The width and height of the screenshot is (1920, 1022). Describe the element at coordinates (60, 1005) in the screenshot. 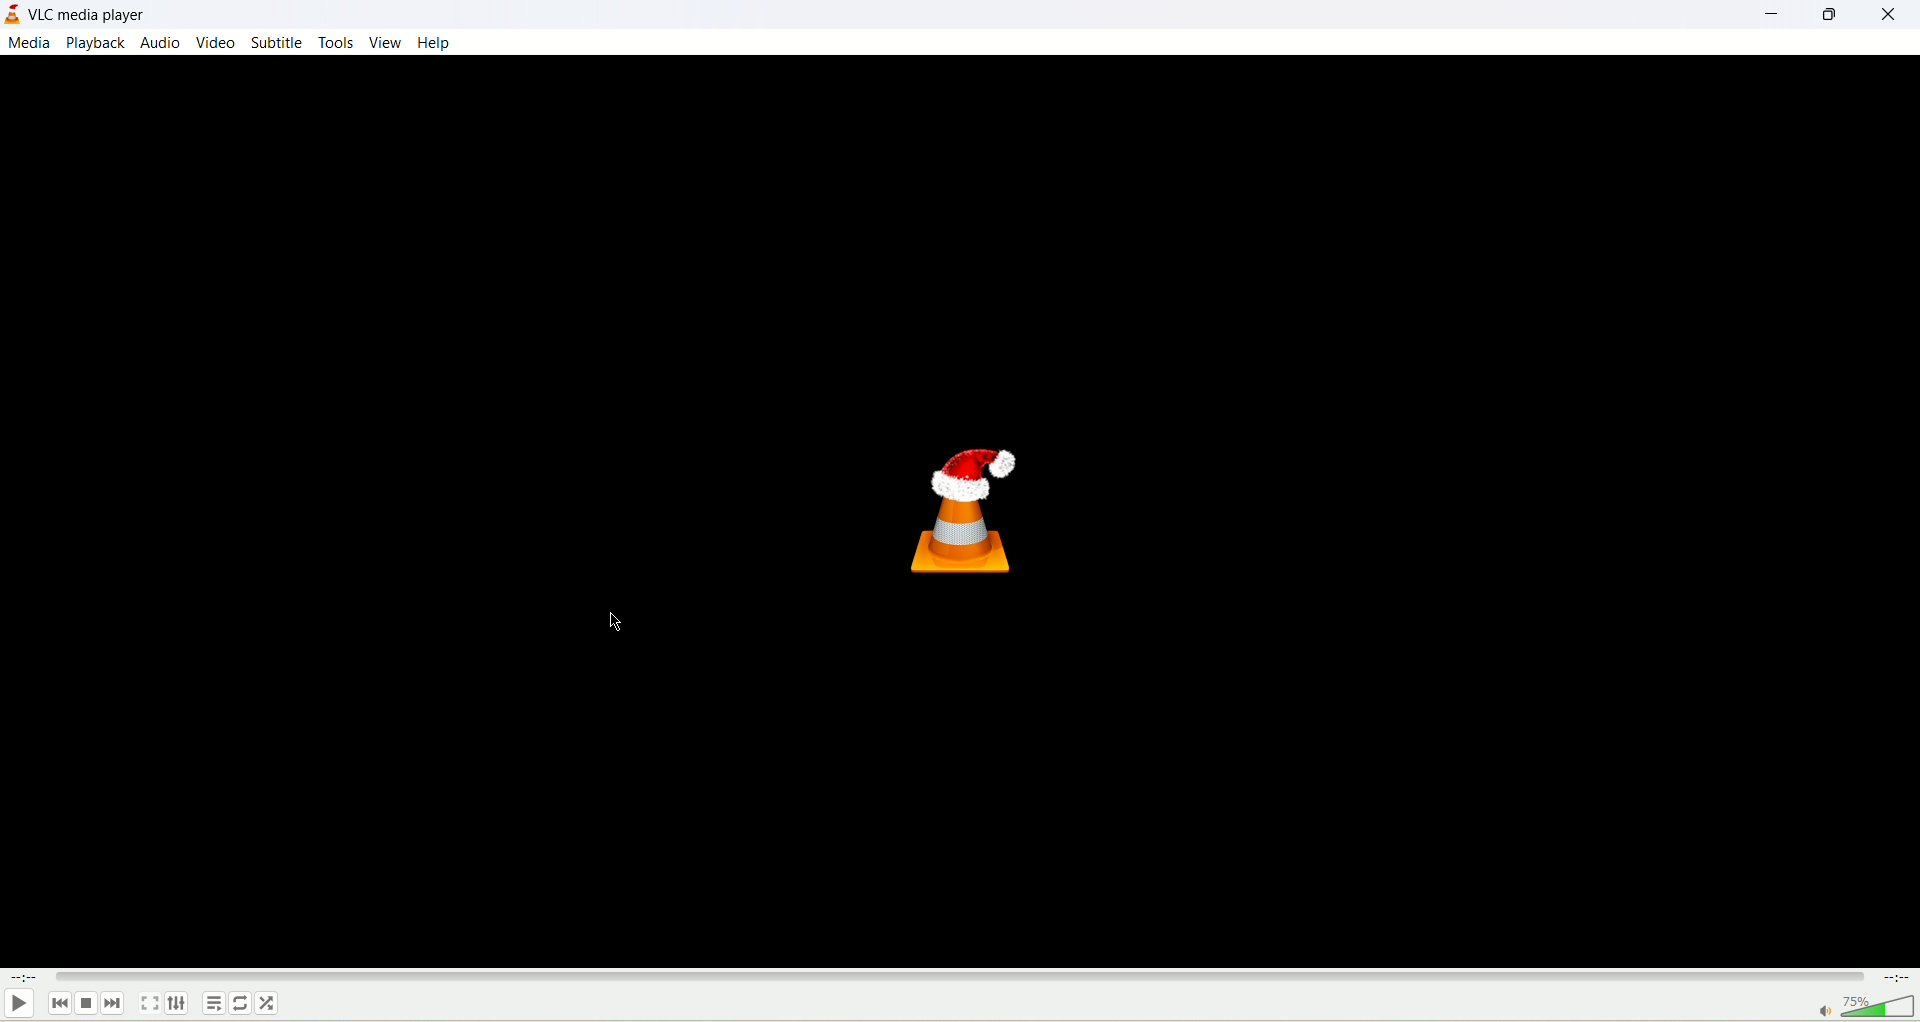

I see `previous` at that location.